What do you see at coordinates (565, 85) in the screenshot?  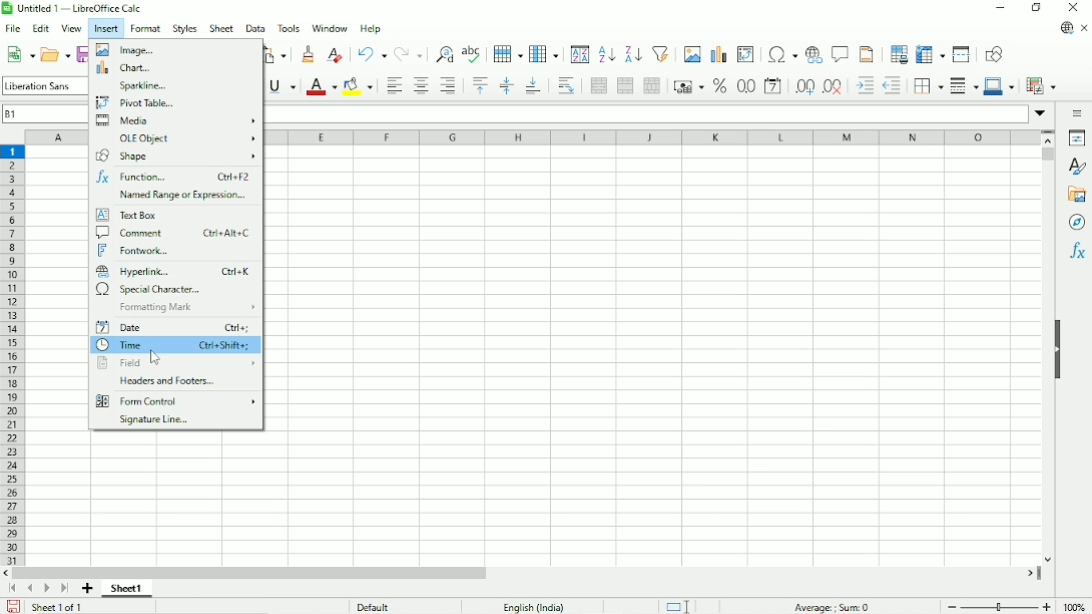 I see `Wrap text` at bounding box center [565, 85].